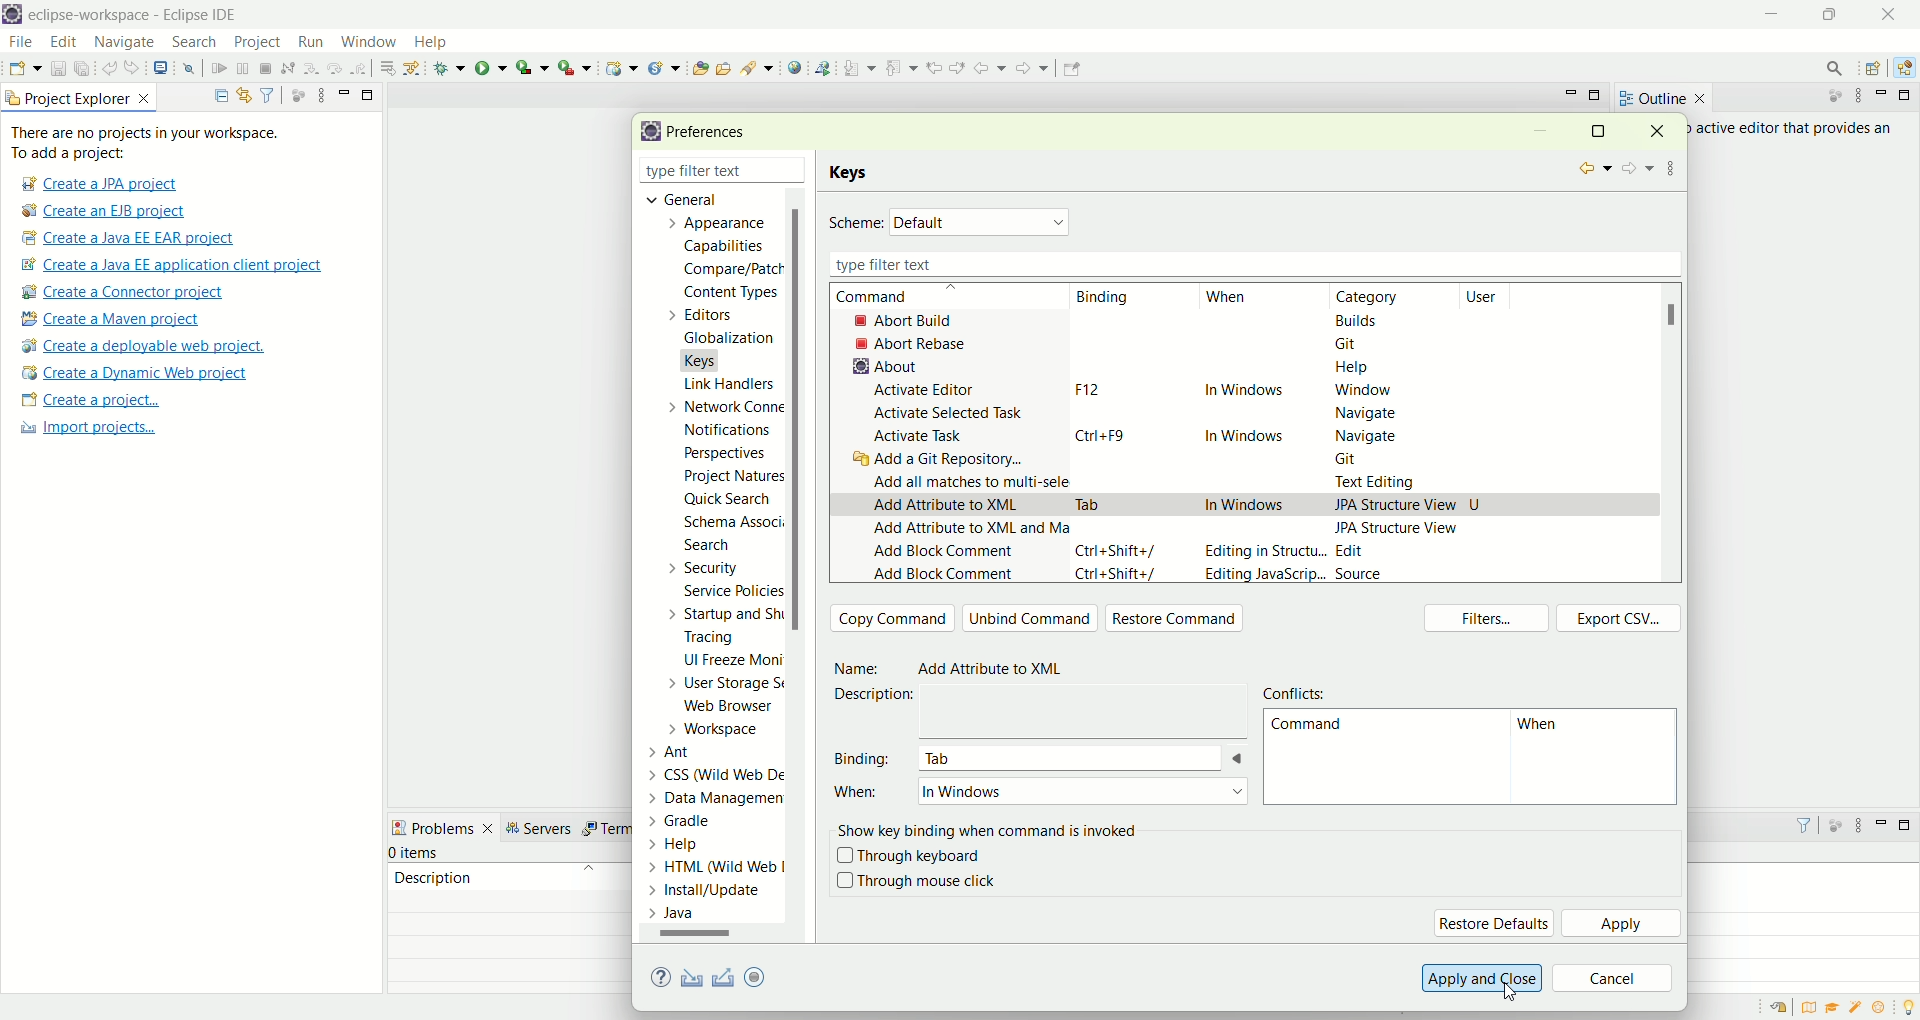 This screenshot has height=1020, width=1920. Describe the element at coordinates (938, 68) in the screenshot. I see `previous edit location` at that location.